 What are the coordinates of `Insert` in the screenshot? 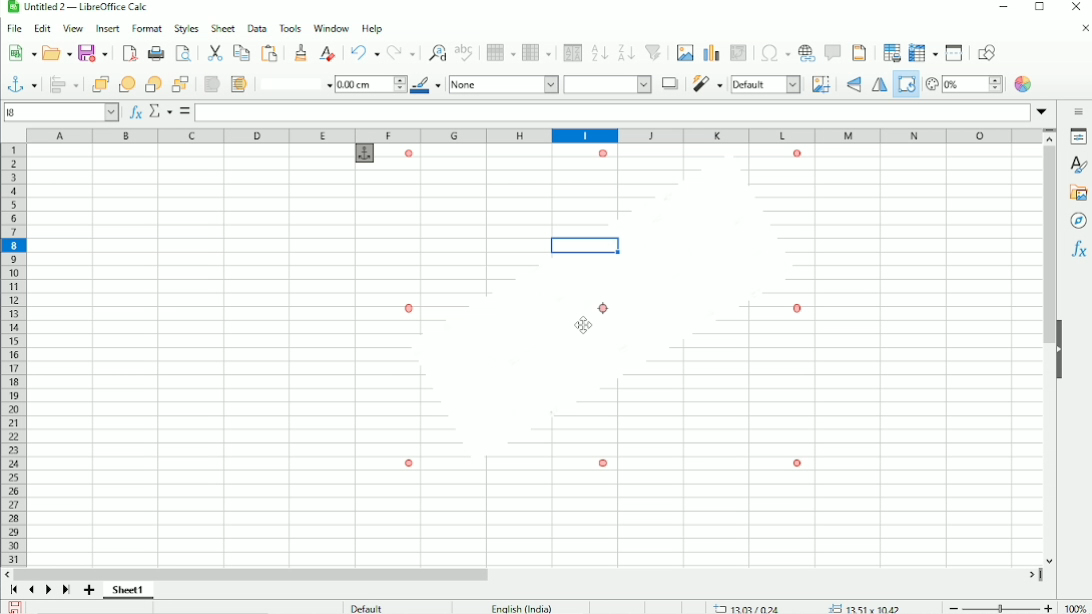 It's located at (106, 28).